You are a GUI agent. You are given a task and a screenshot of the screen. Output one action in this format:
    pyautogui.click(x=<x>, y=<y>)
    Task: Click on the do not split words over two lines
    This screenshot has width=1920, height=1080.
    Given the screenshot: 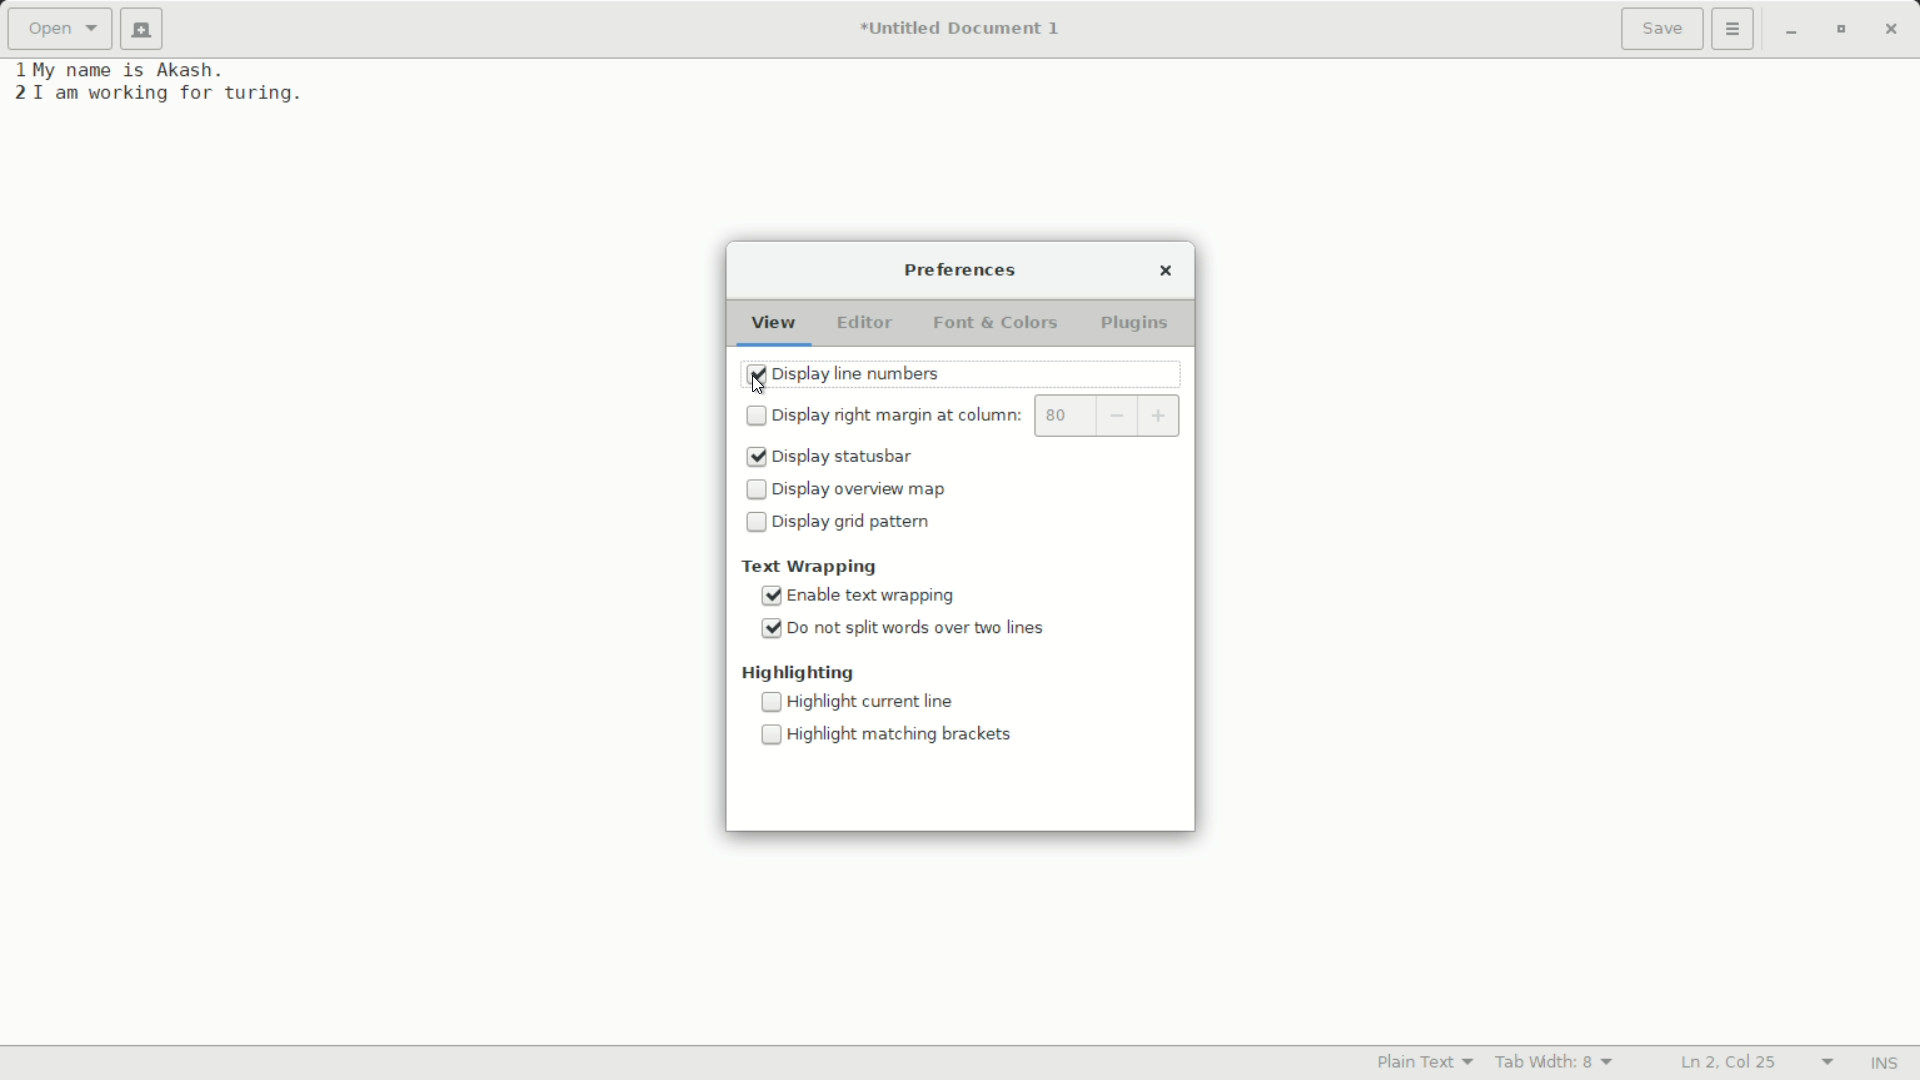 What is the action you would take?
    pyautogui.click(x=921, y=629)
    